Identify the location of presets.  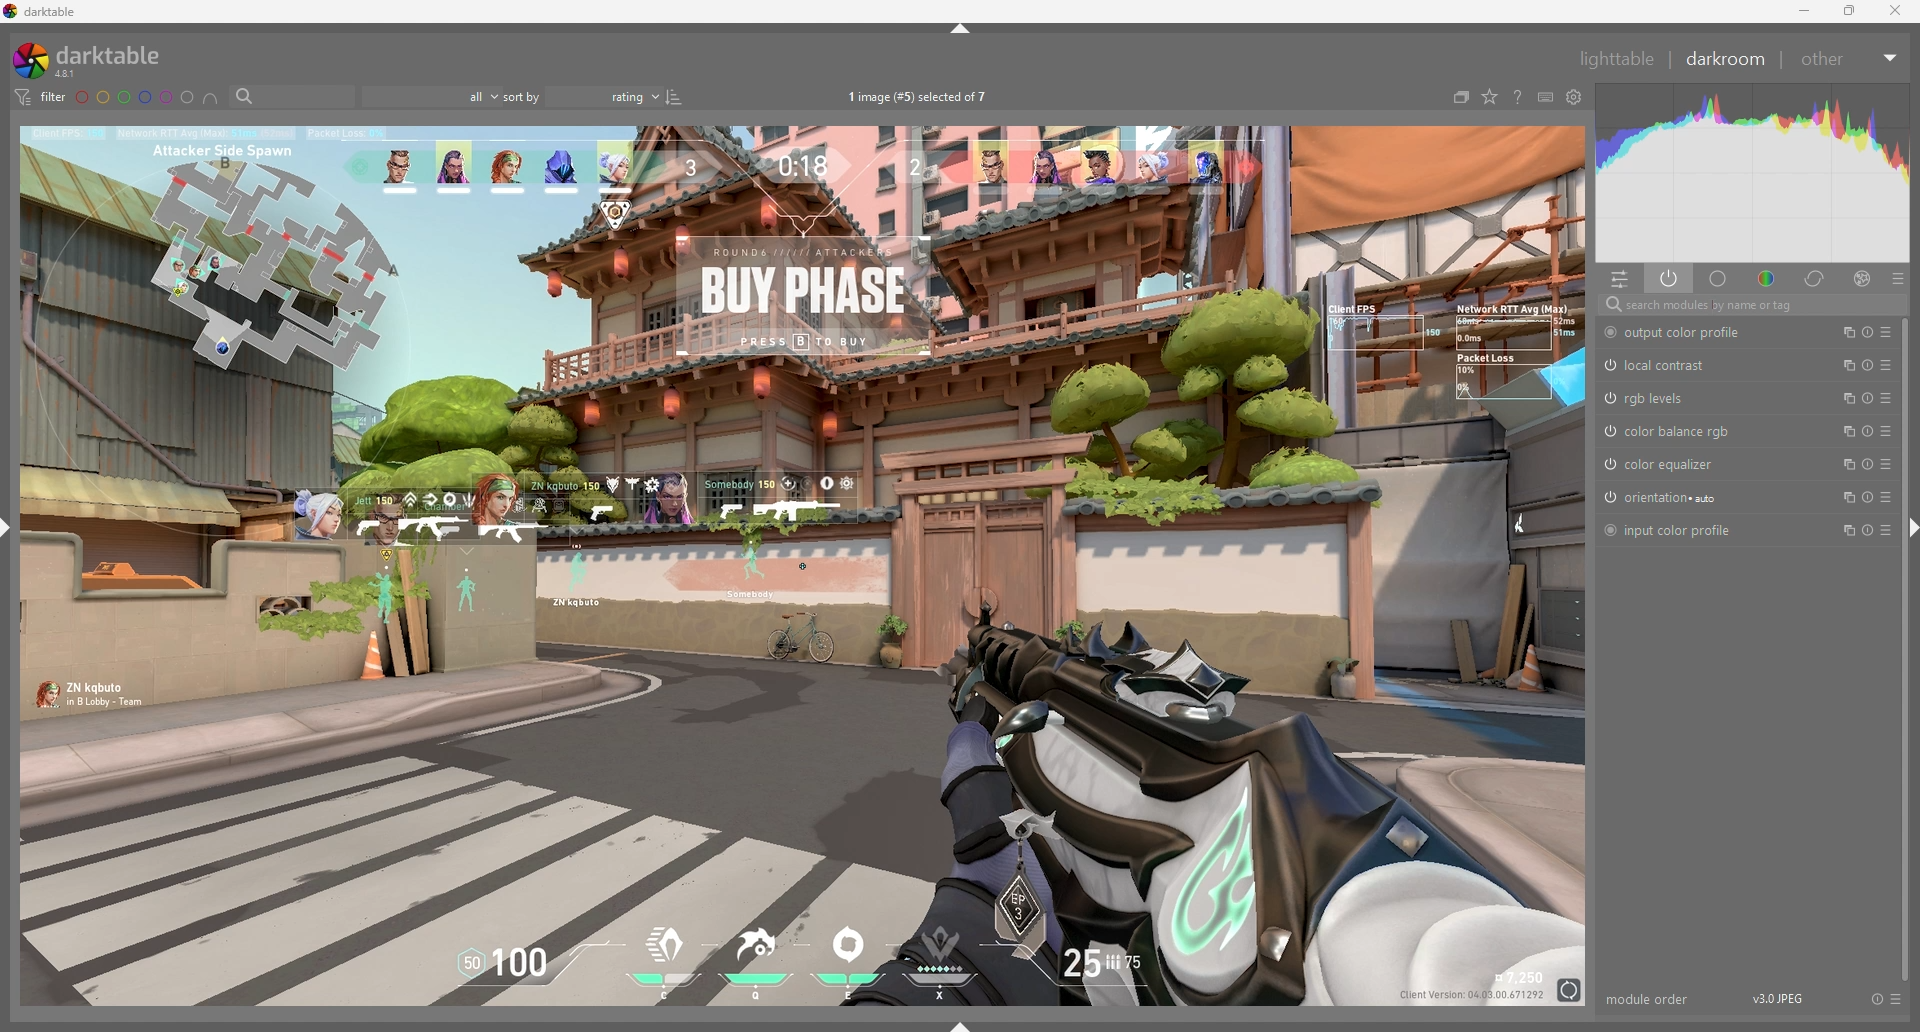
(1886, 530).